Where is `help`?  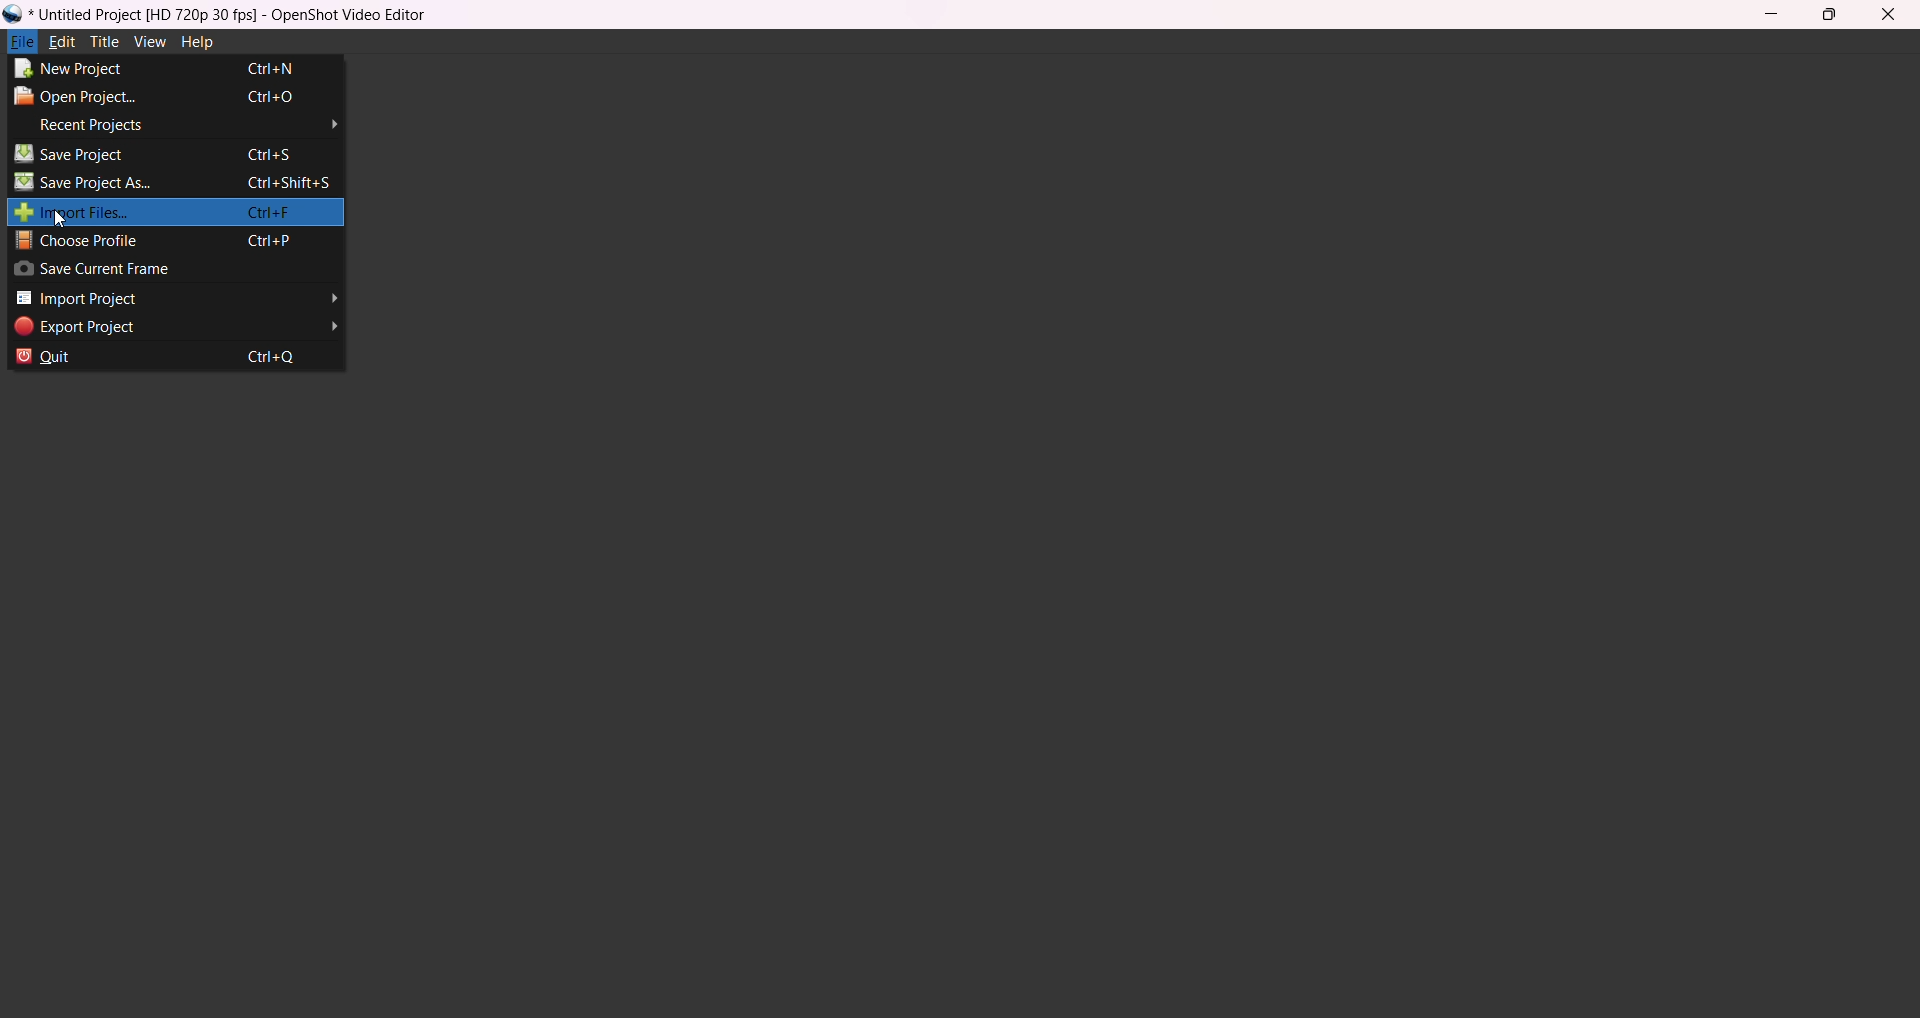
help is located at coordinates (197, 44).